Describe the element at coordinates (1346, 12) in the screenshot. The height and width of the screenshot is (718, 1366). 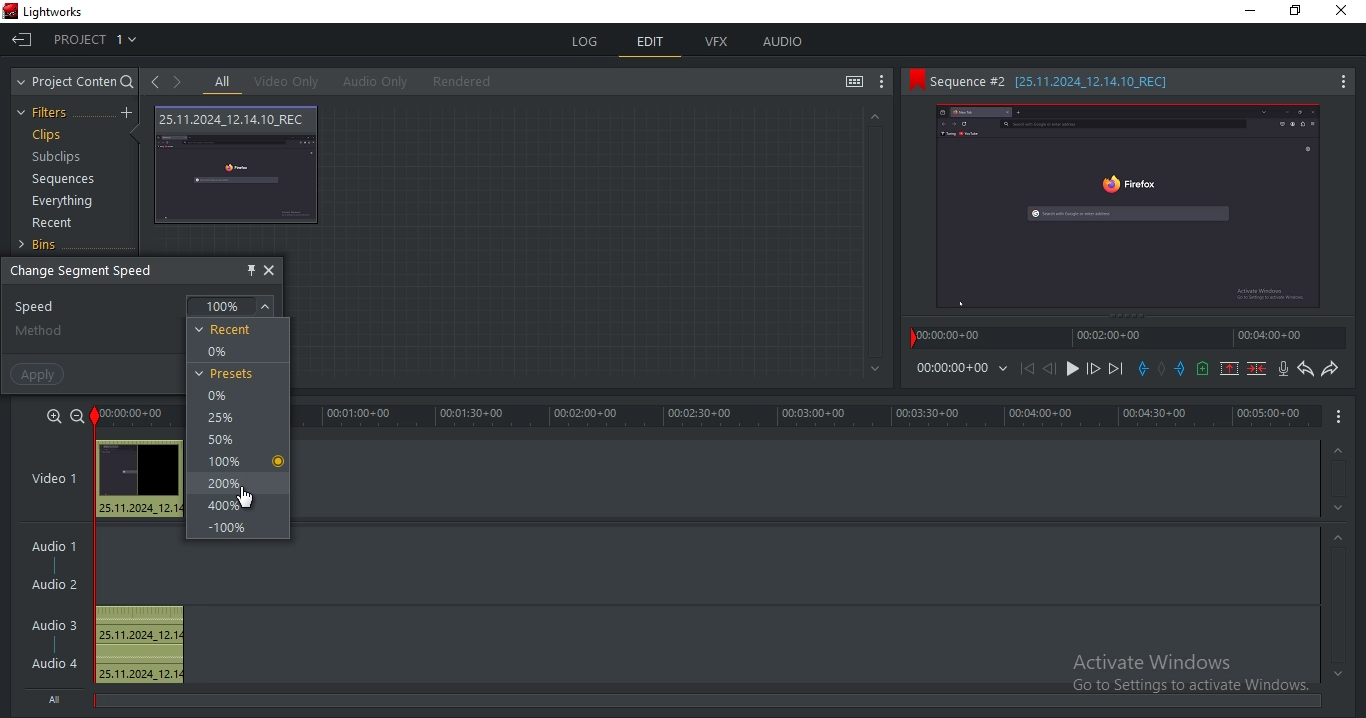
I see `close` at that location.